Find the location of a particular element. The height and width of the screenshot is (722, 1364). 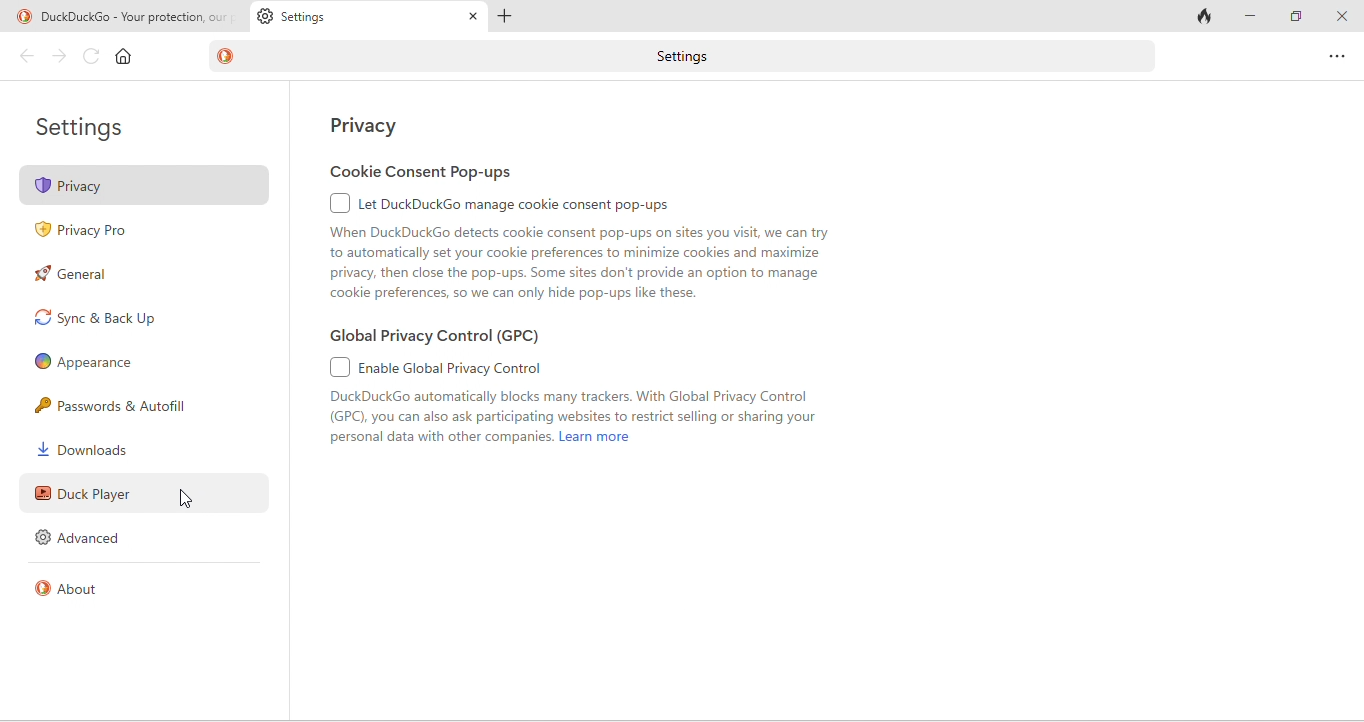

home is located at coordinates (124, 56).